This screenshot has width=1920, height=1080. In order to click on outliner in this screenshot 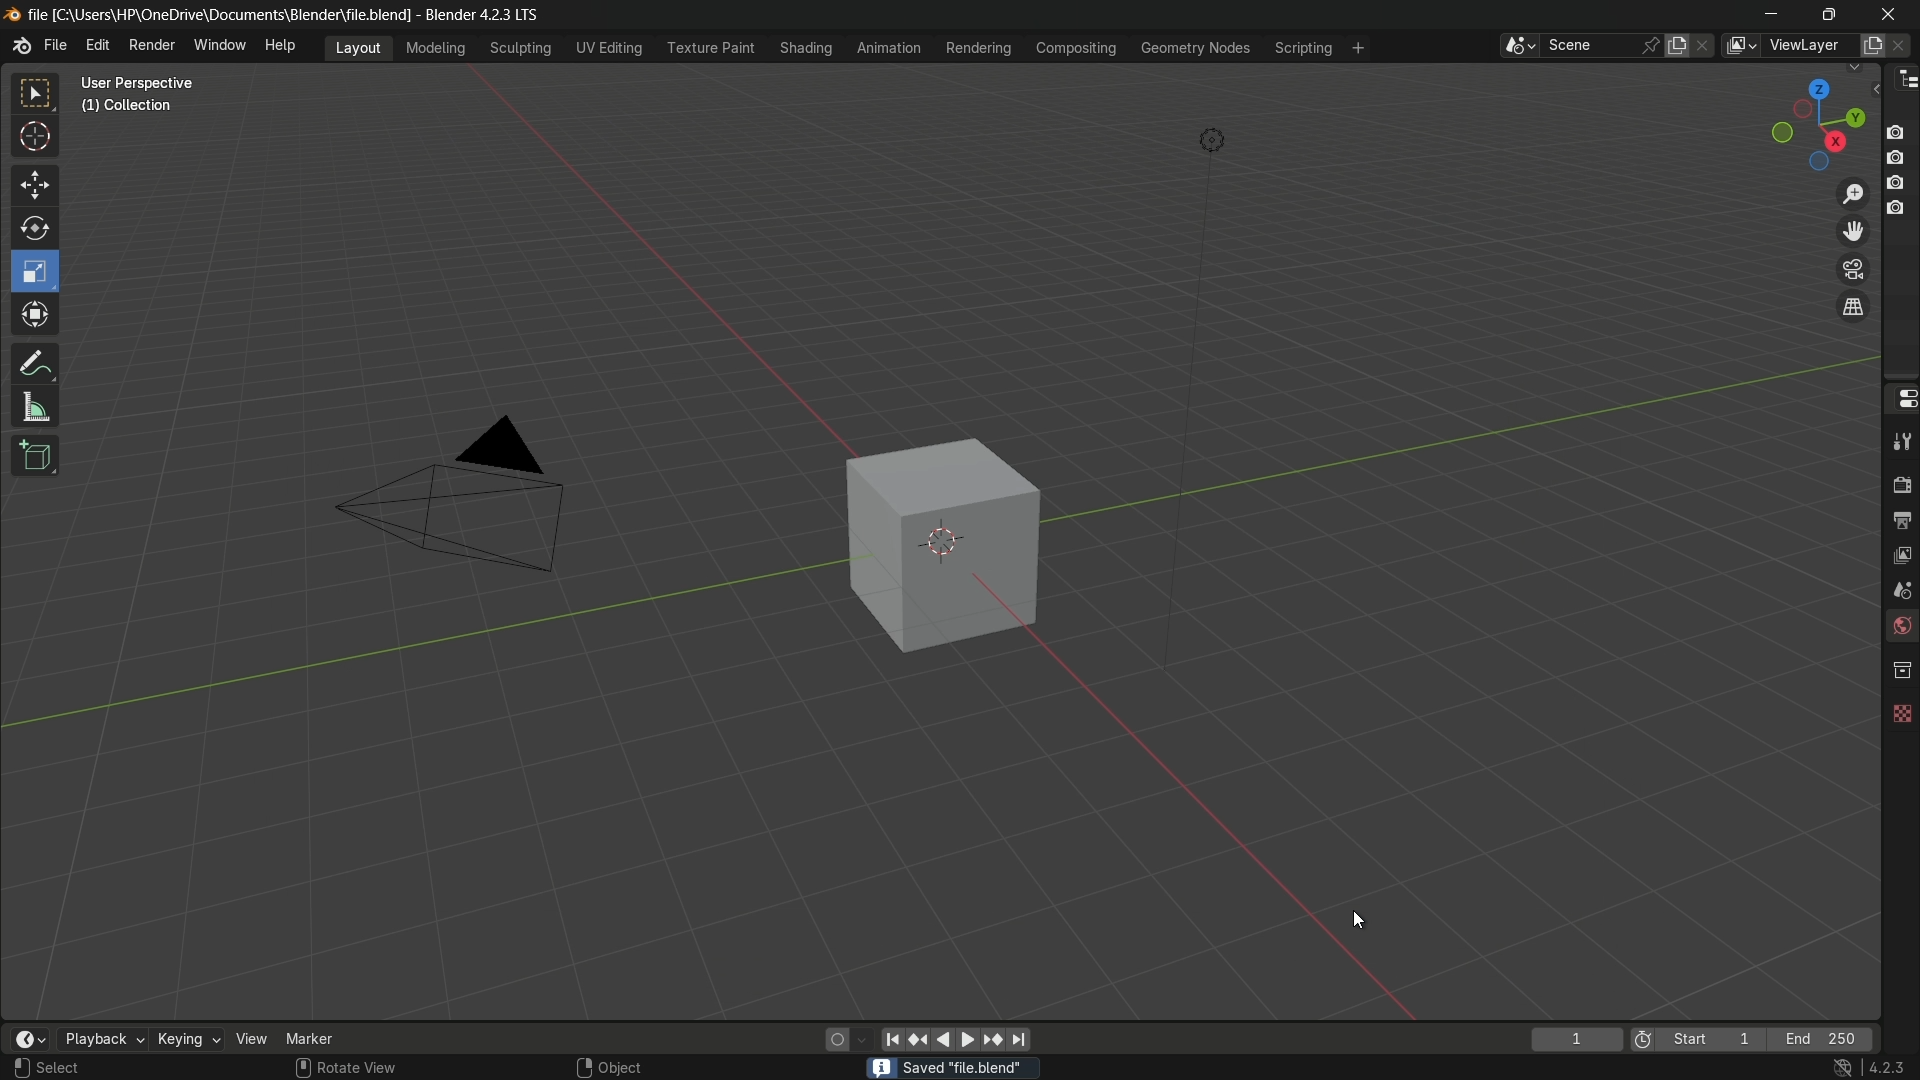, I will do `click(1902, 78)`.